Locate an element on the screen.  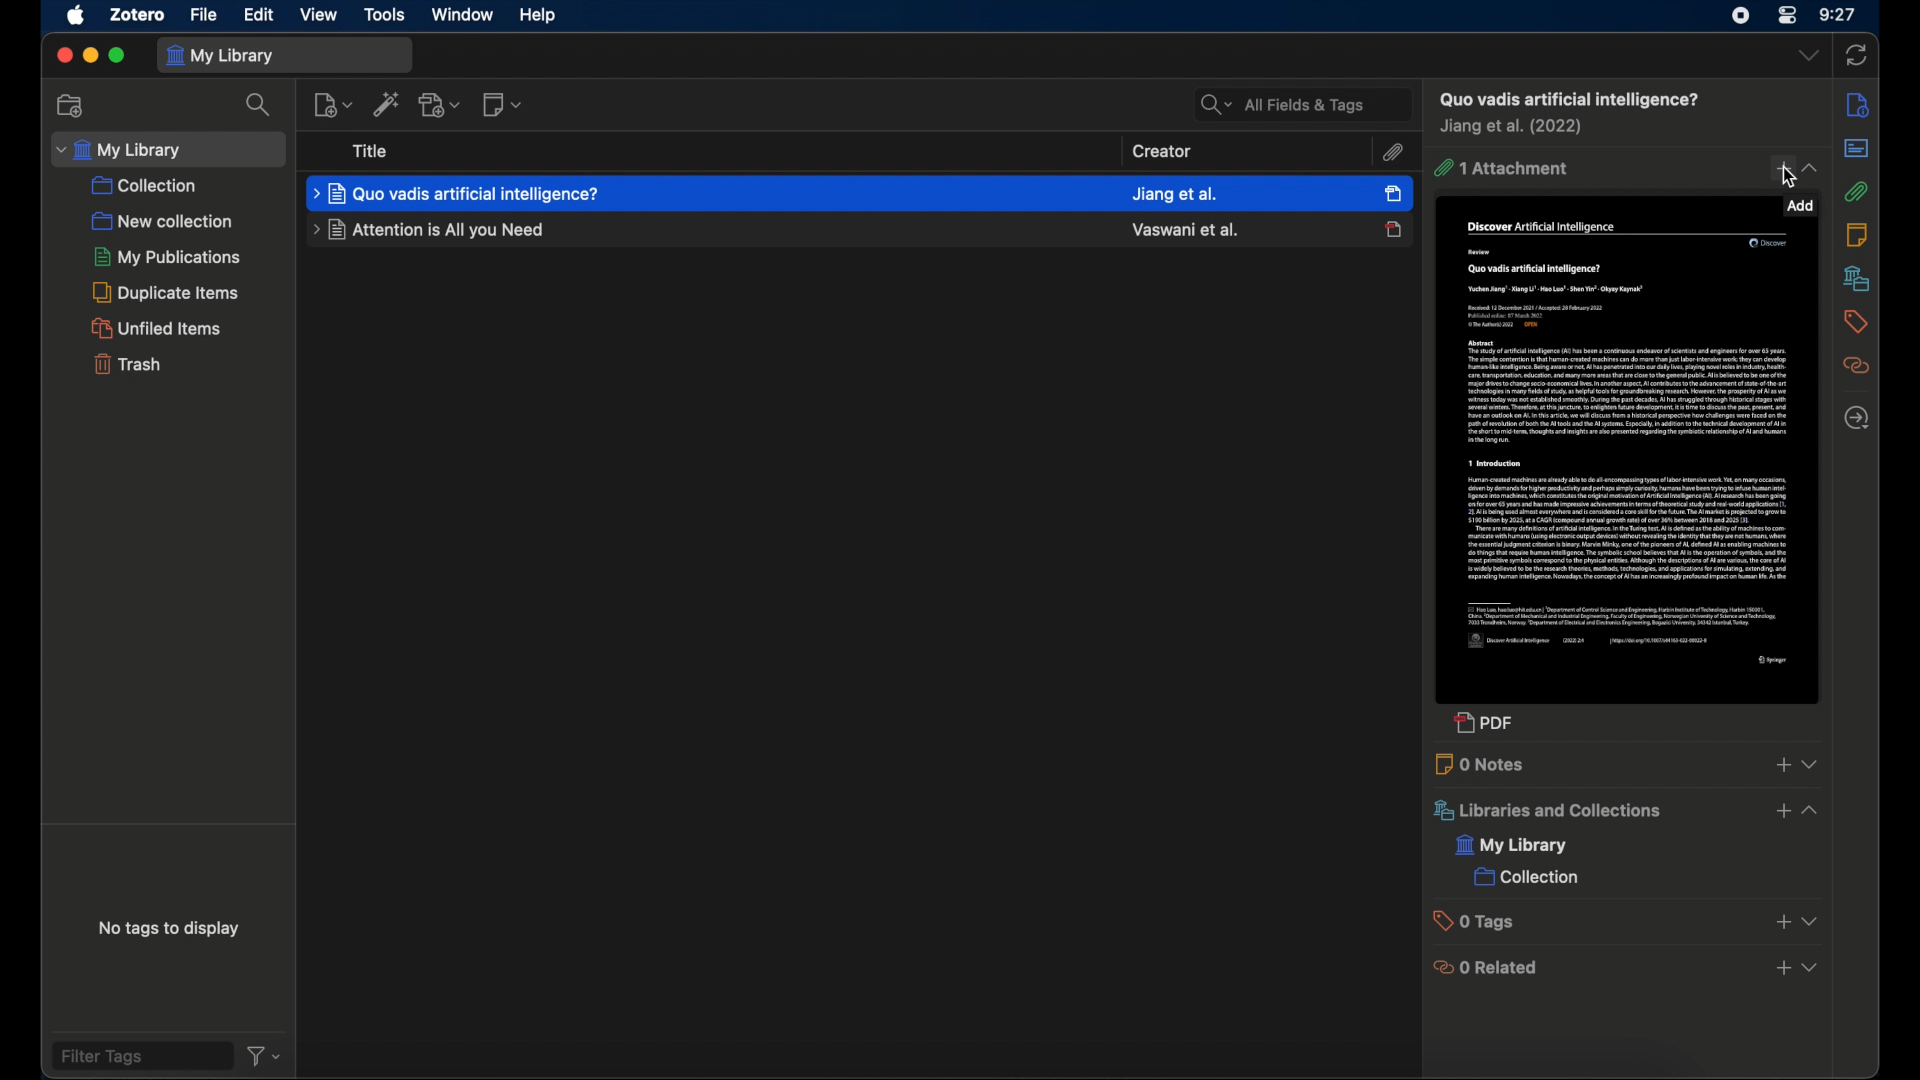
notes is located at coordinates (1857, 234).